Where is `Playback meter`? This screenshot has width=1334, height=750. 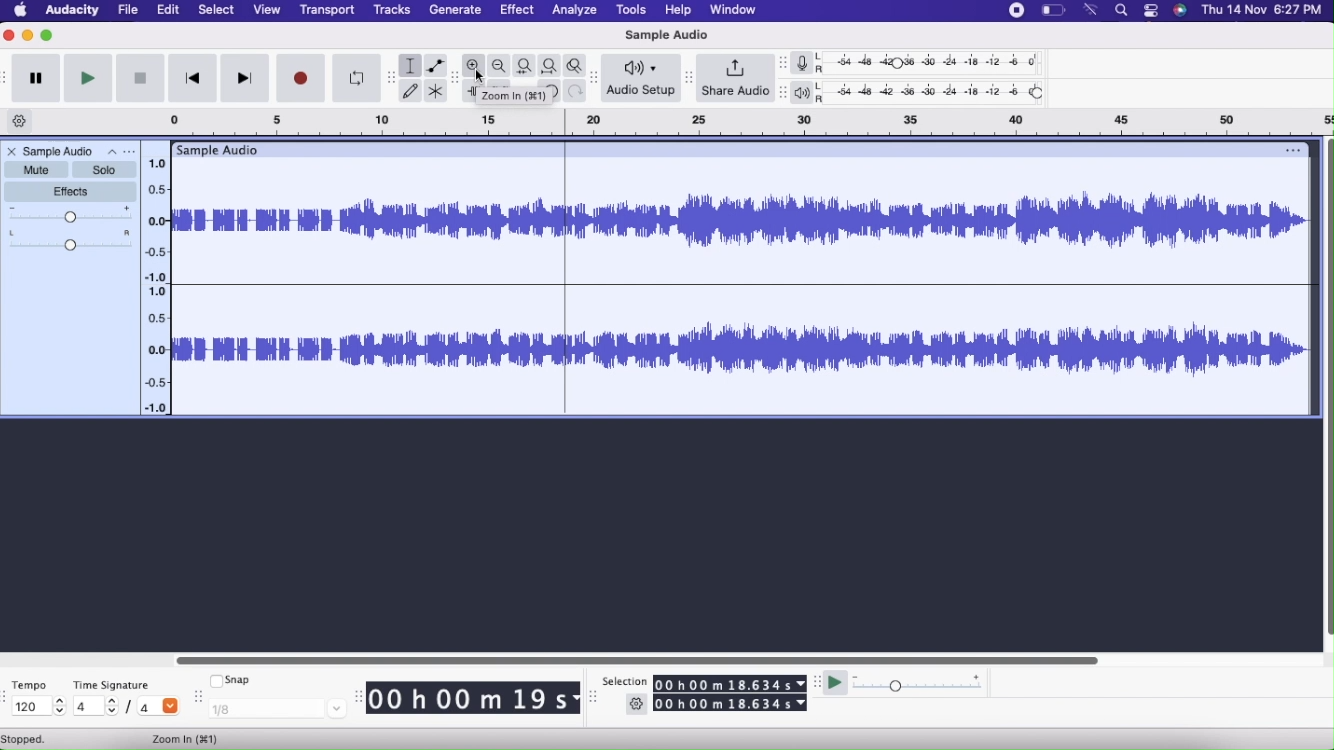
Playback meter is located at coordinates (807, 92).